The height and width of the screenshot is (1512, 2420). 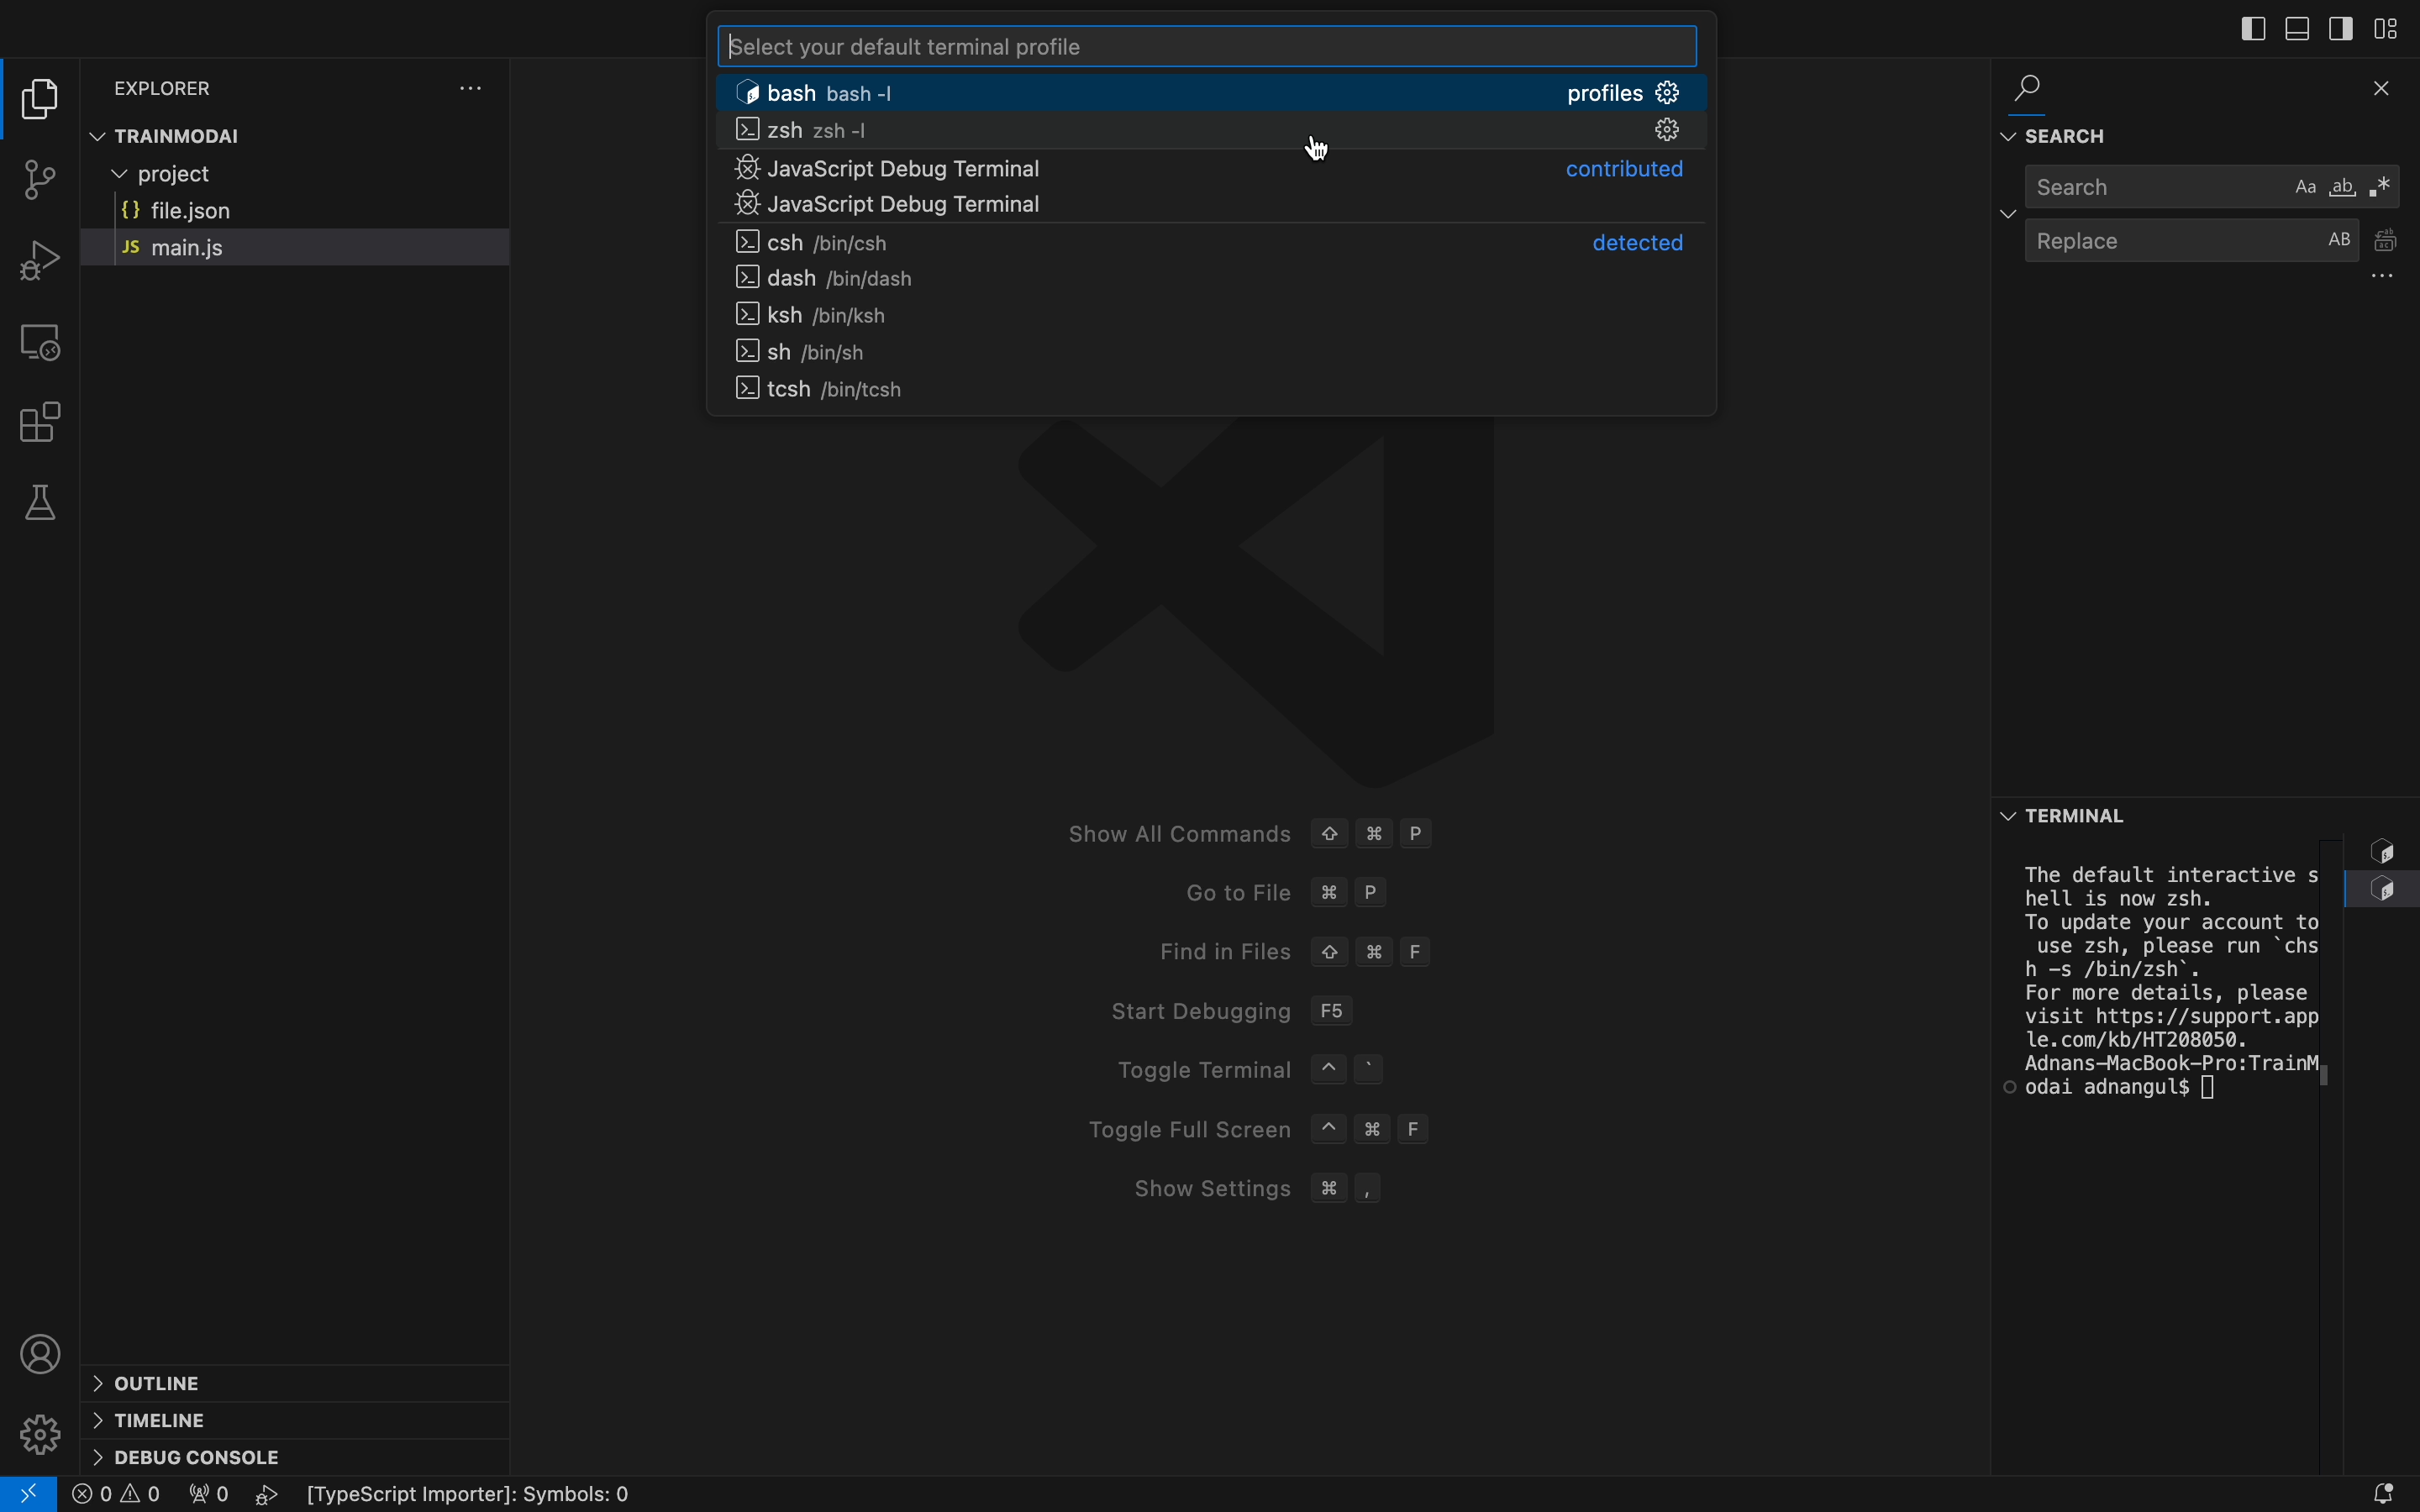 What do you see at coordinates (188, 135) in the screenshot?
I see `TRAINMODAI` at bounding box center [188, 135].